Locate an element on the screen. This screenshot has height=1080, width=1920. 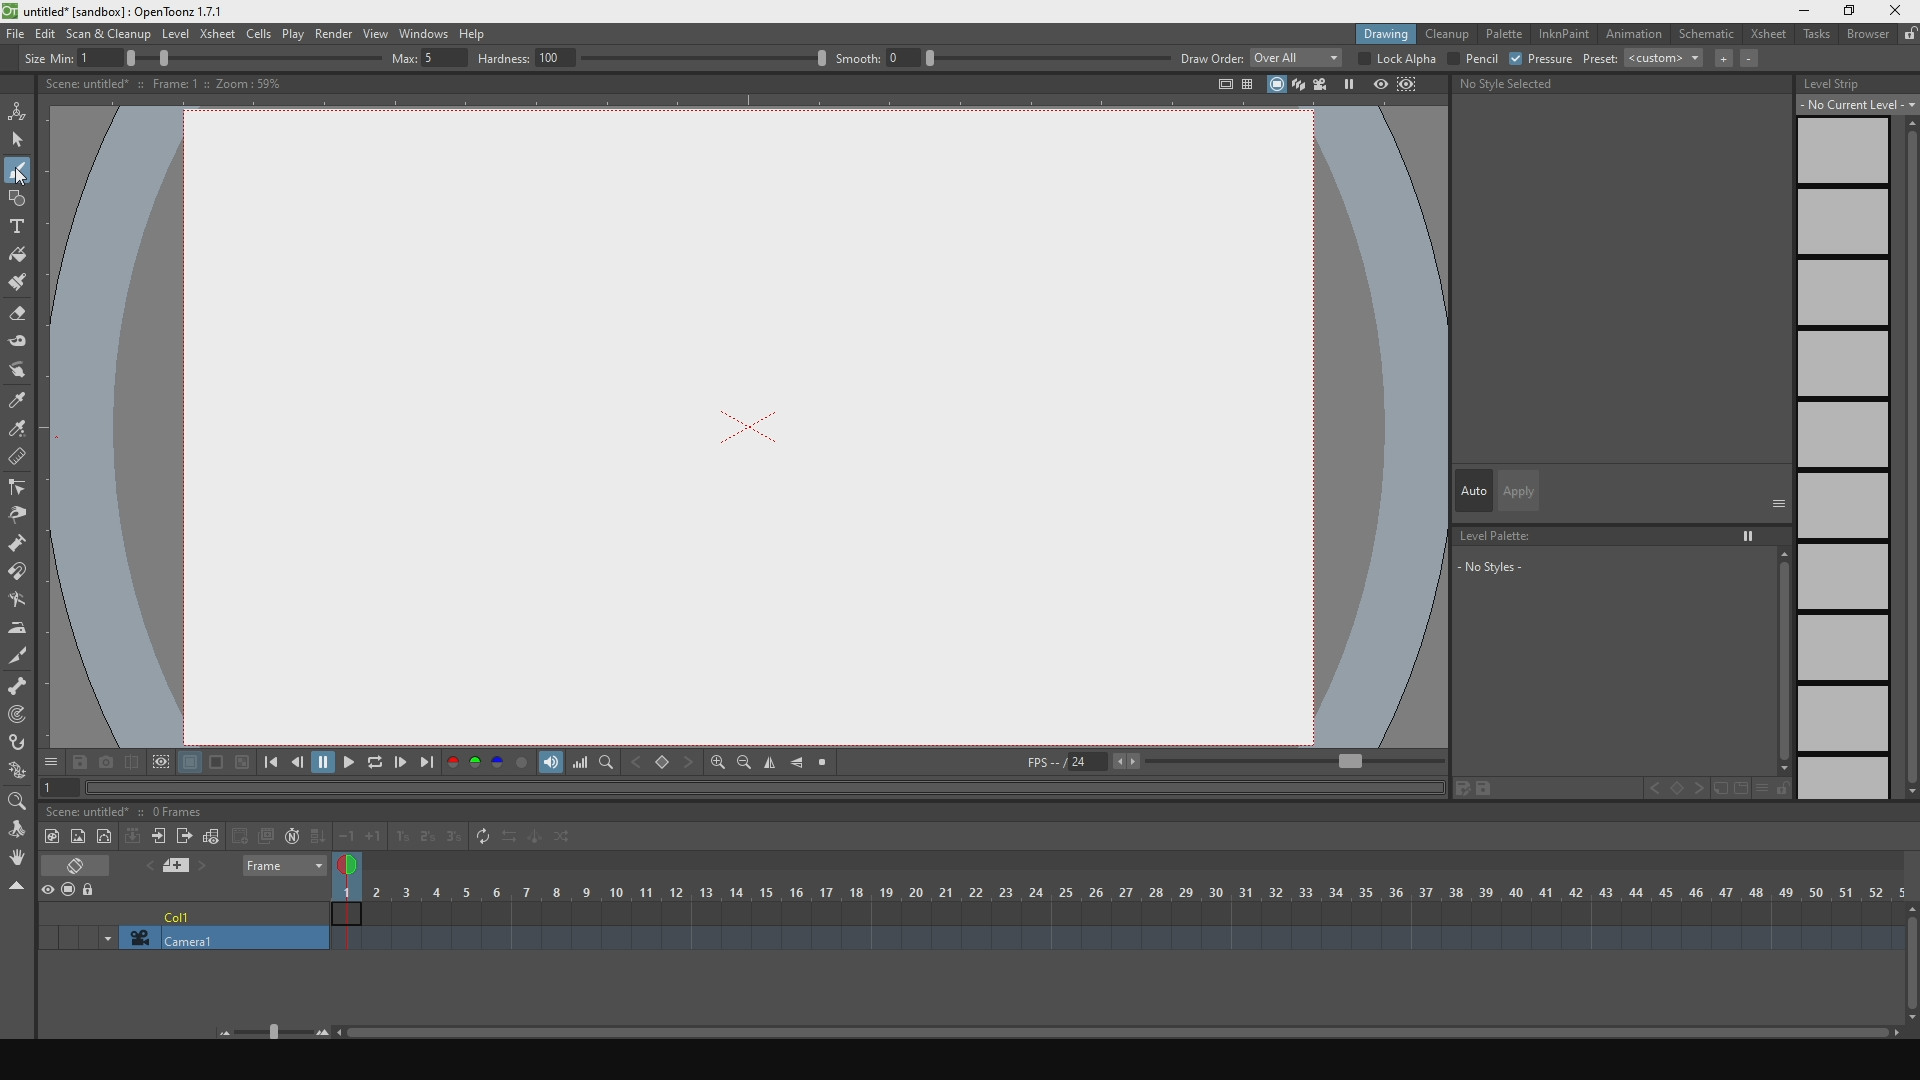
render is located at coordinates (332, 33).